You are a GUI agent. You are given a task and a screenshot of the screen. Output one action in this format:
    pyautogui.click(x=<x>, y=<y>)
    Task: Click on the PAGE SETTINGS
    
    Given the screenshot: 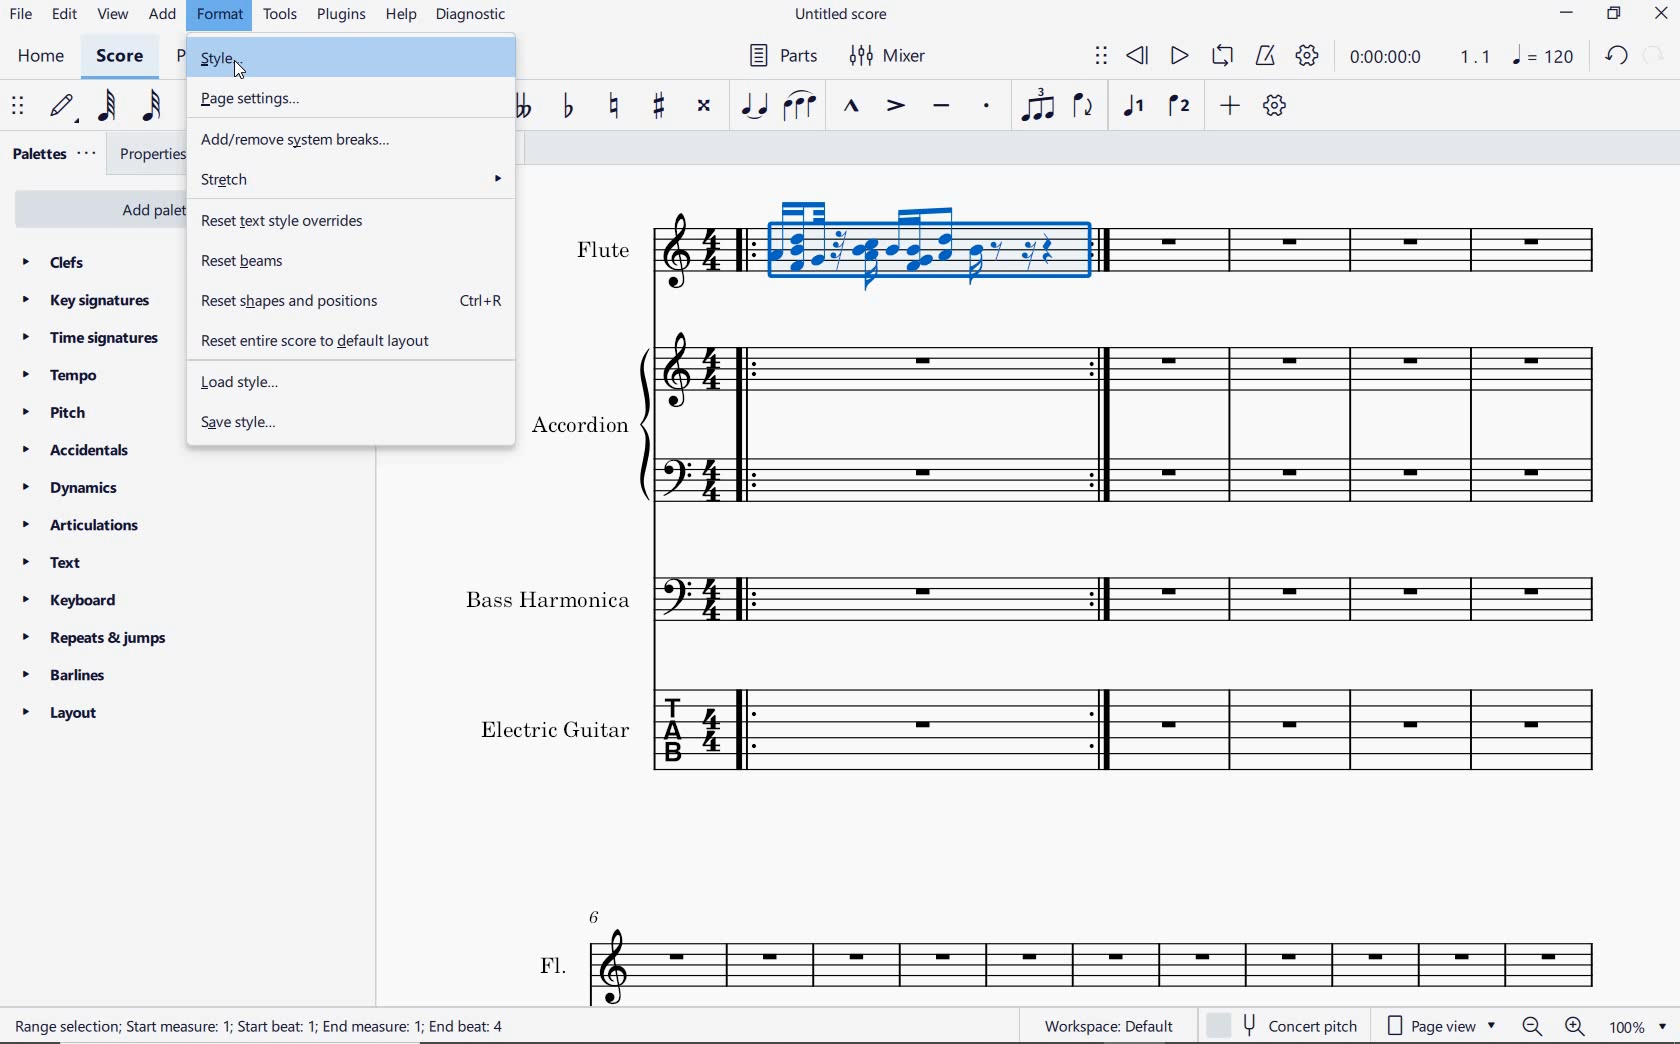 What is the action you would take?
    pyautogui.click(x=347, y=98)
    